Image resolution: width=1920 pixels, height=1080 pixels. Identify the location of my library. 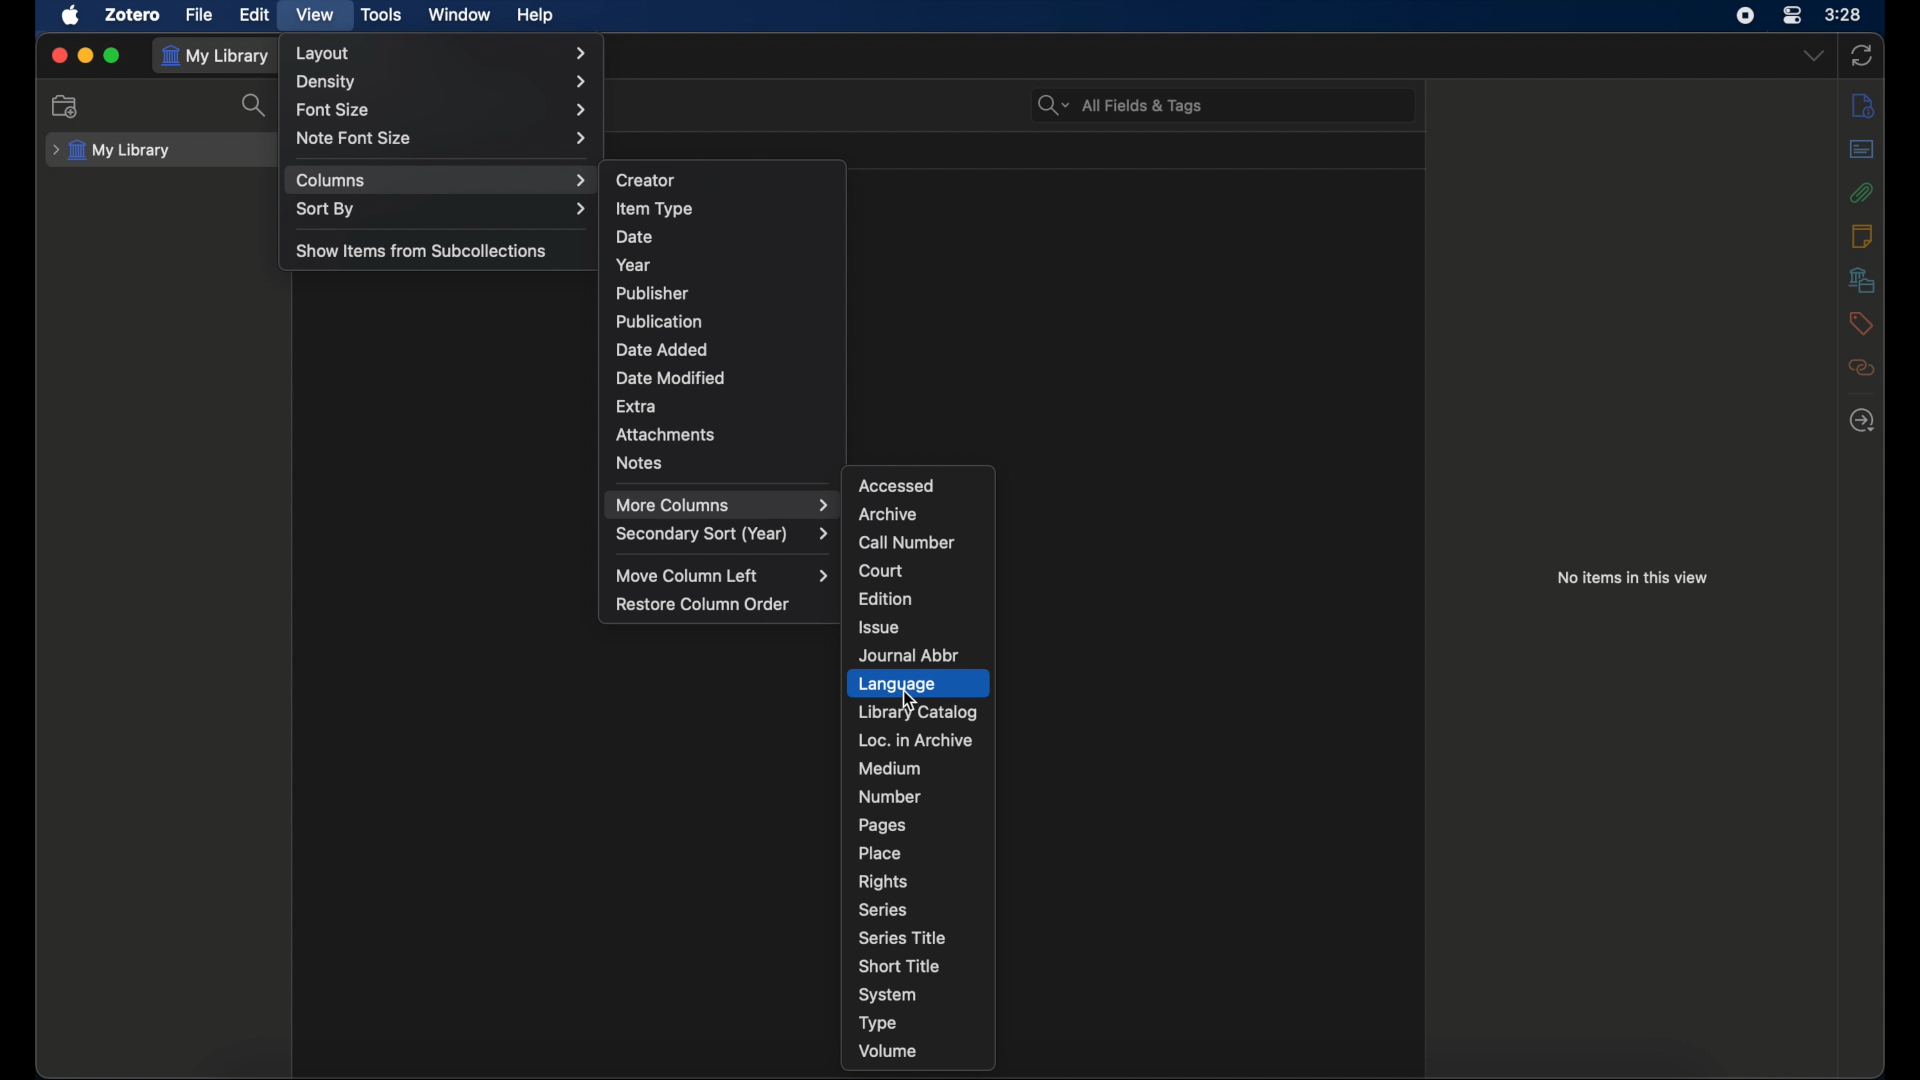
(113, 151).